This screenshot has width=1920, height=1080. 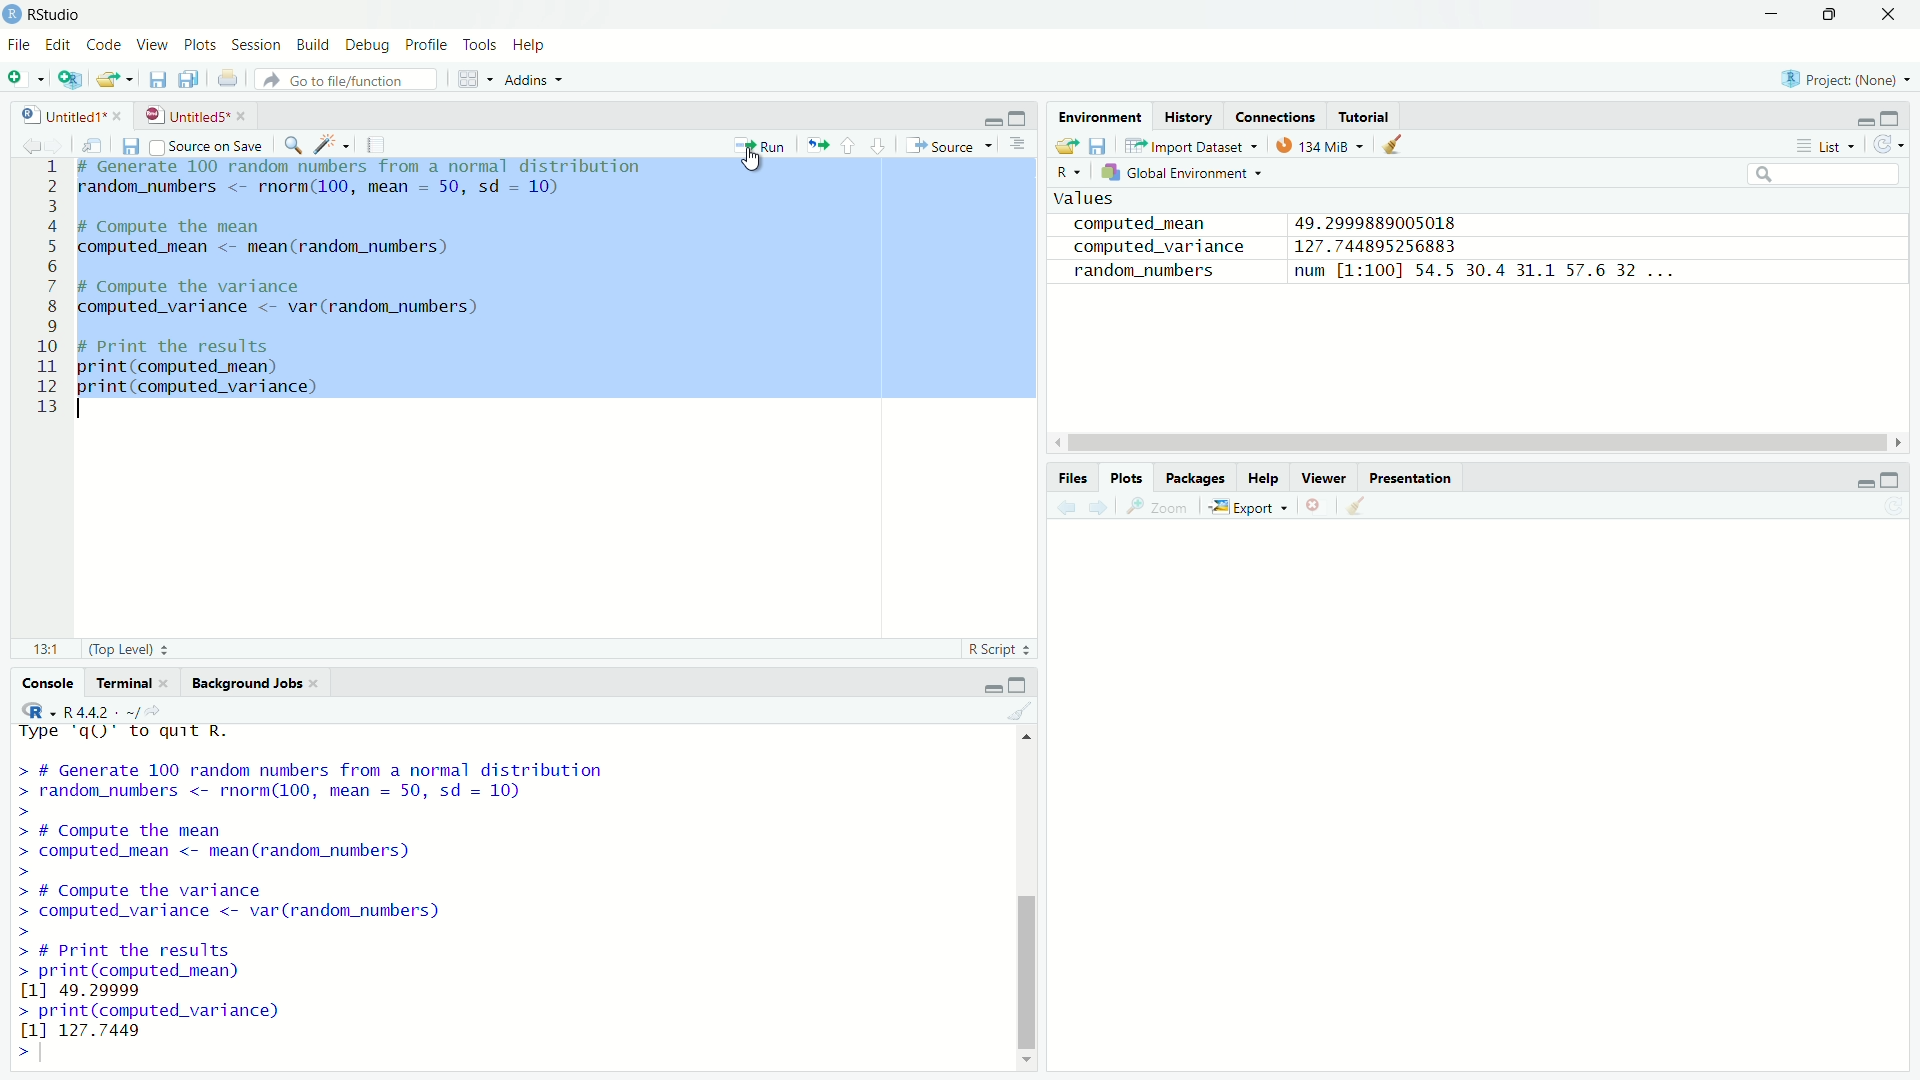 I want to click on edit, so click(x=57, y=46).